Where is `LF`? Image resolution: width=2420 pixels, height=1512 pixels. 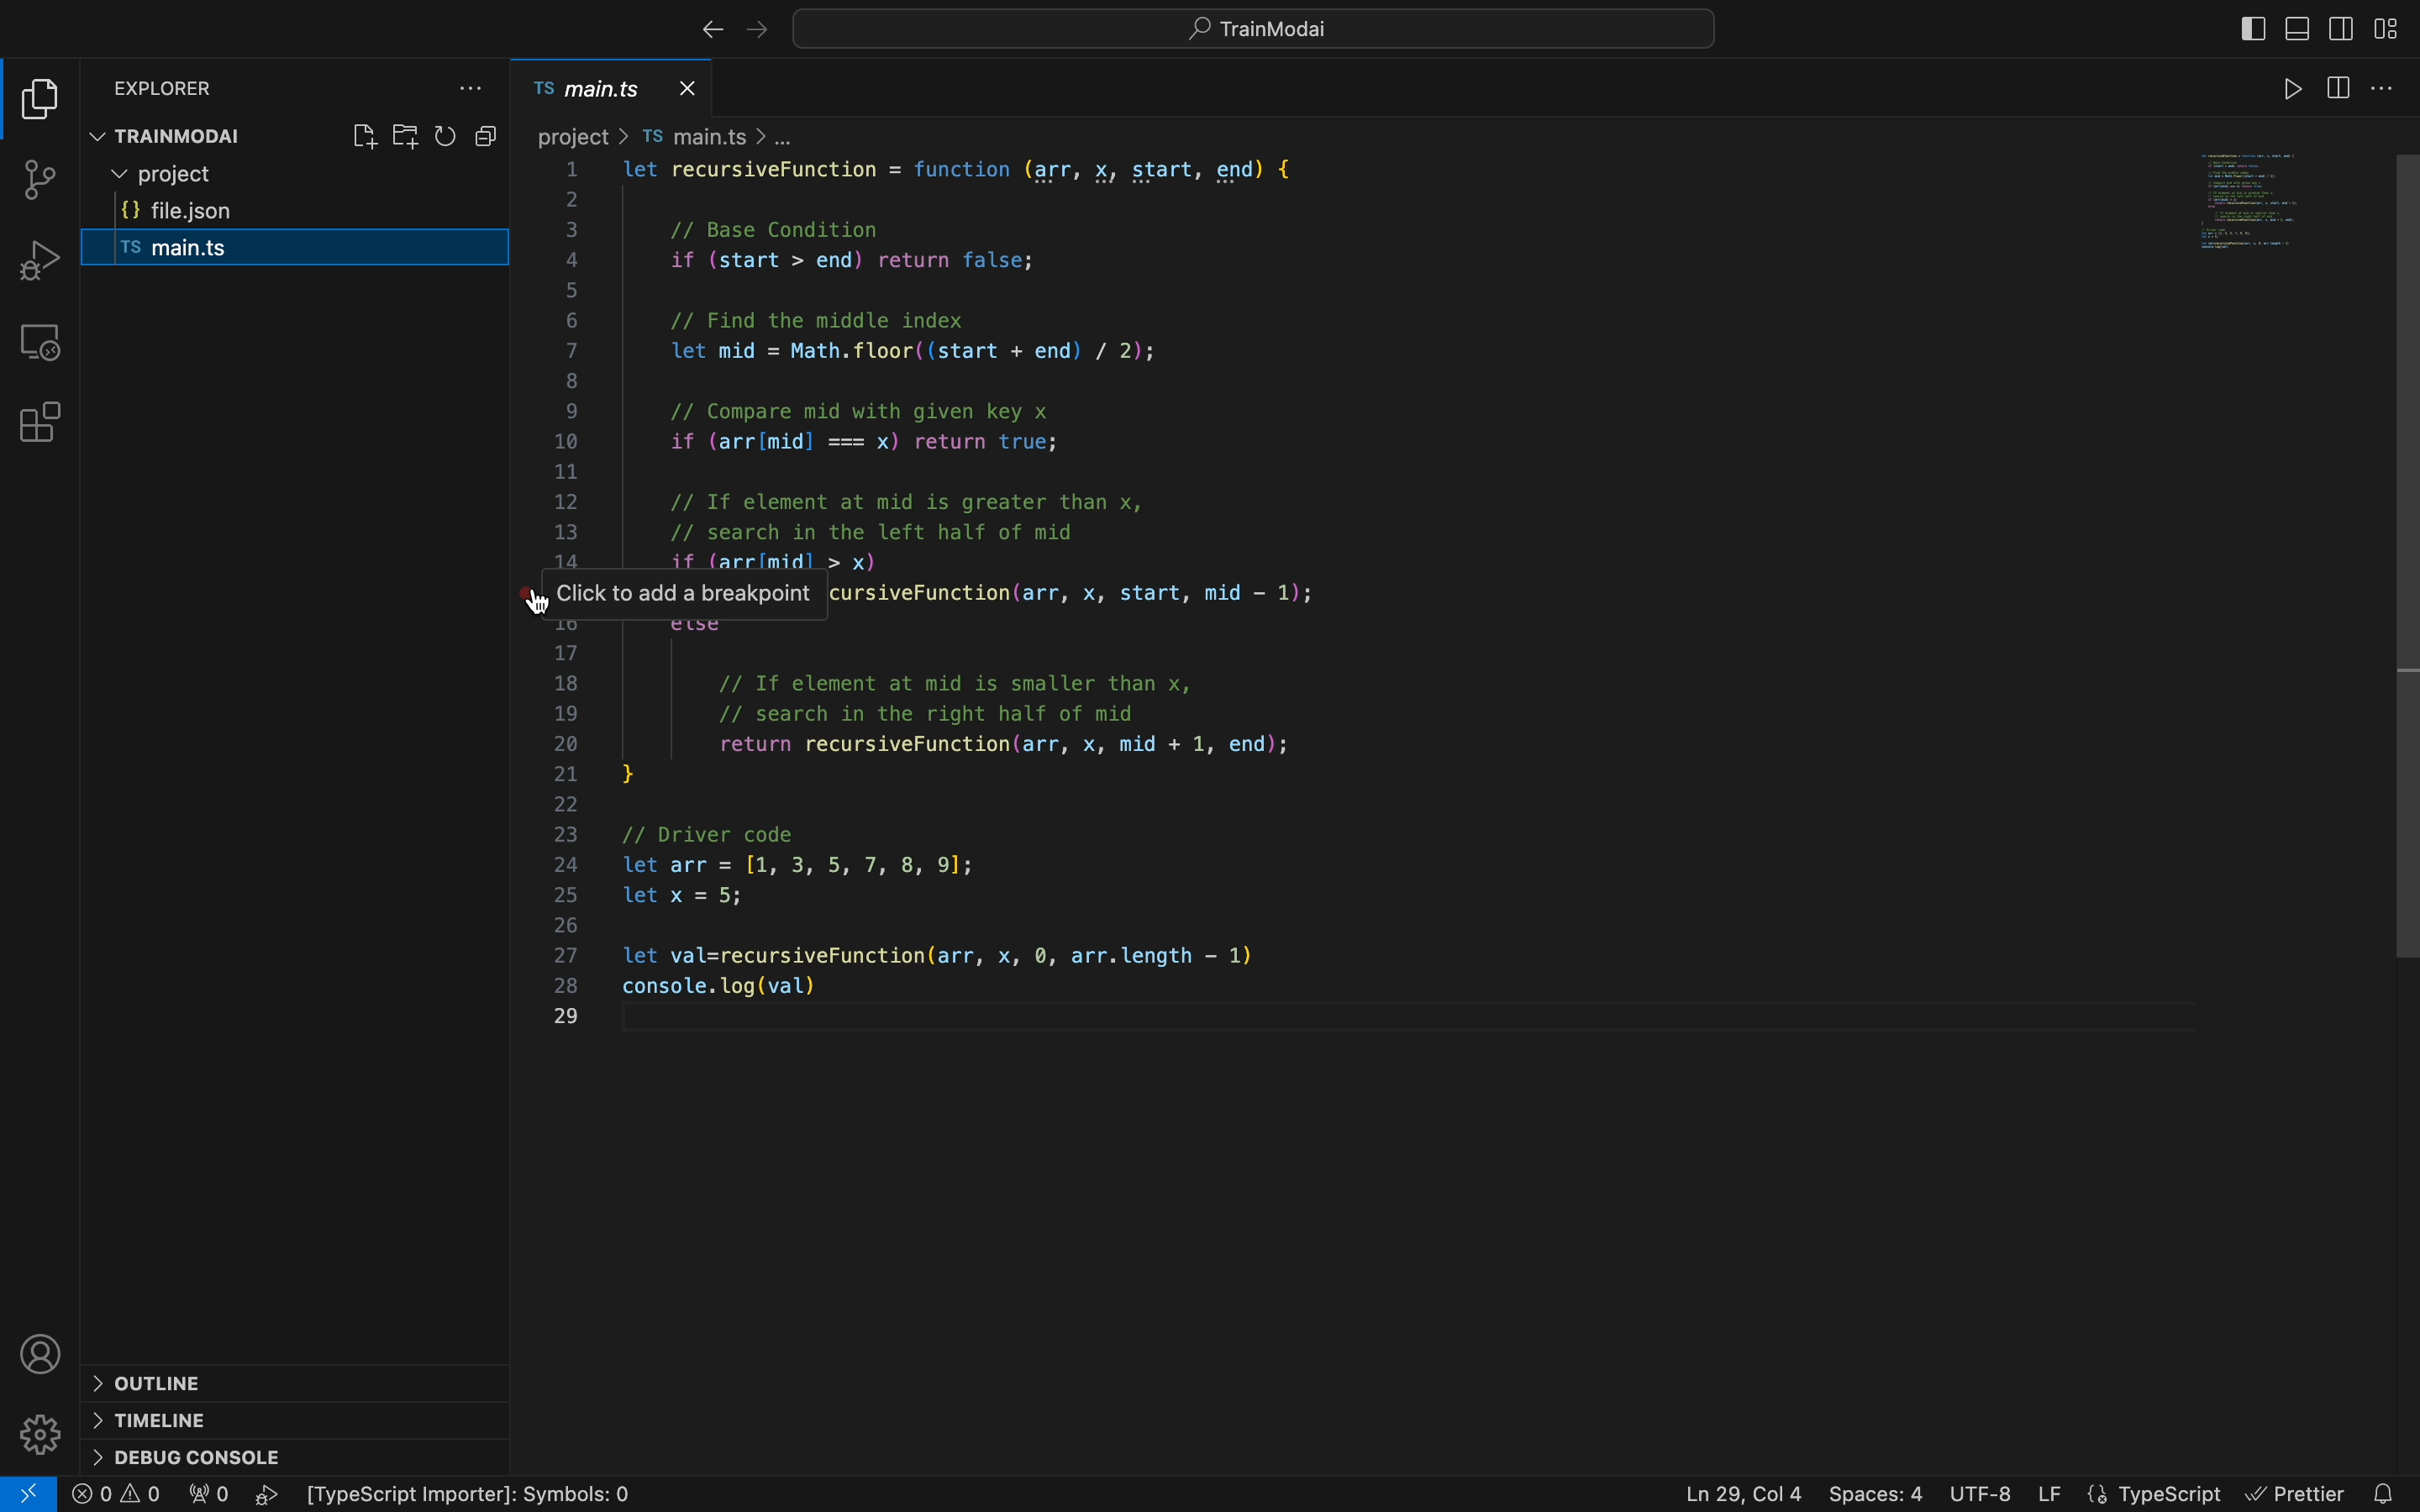 LF is located at coordinates (2043, 1491).